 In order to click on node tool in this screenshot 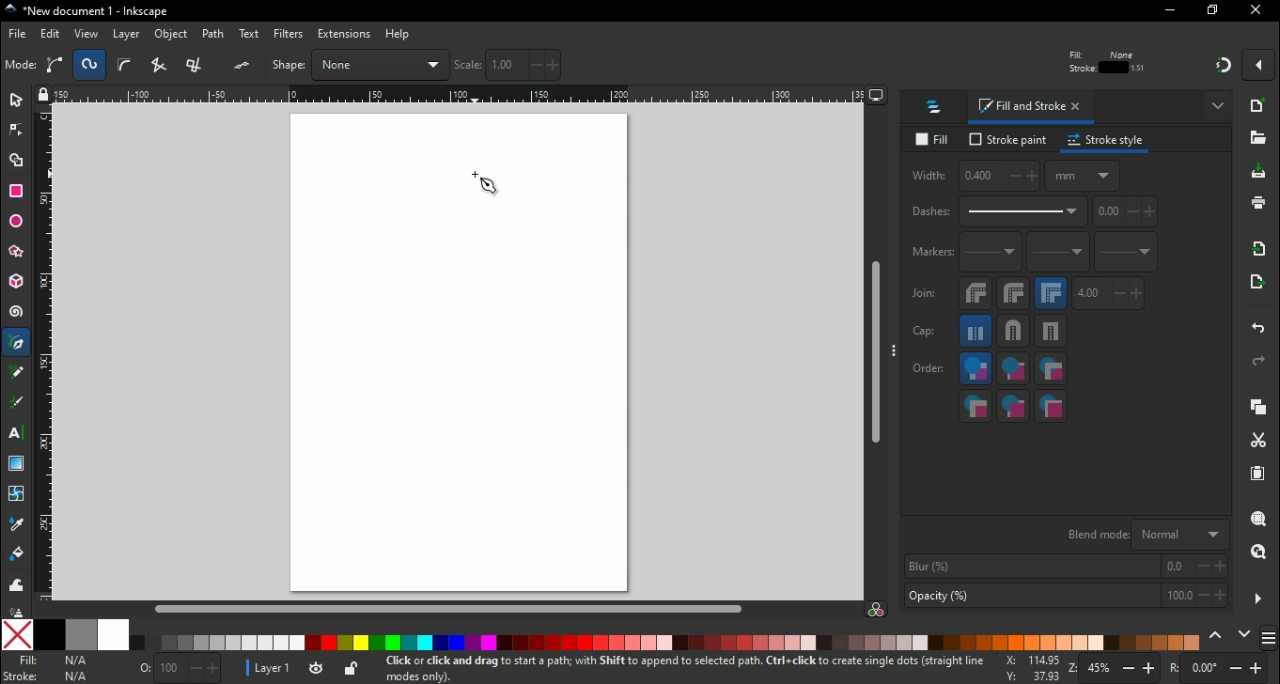, I will do `click(16, 135)`.